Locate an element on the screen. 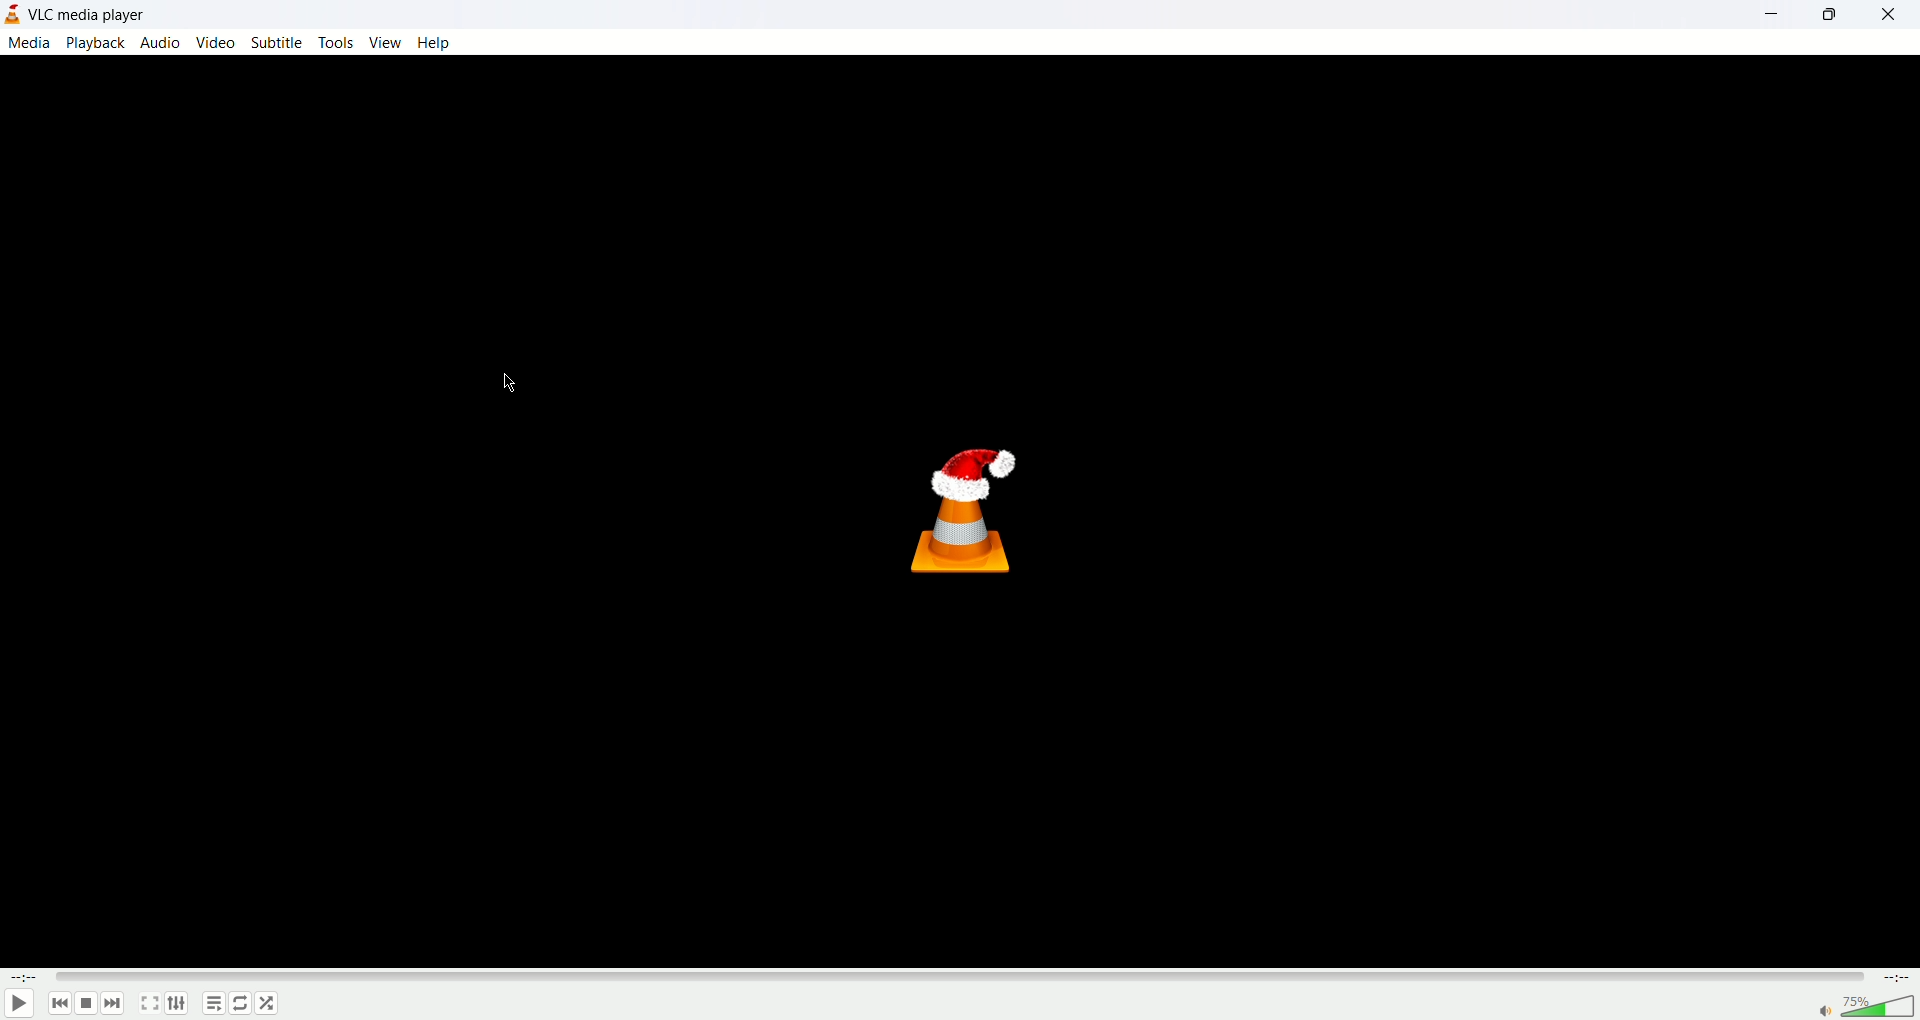 The width and height of the screenshot is (1920, 1020). tools is located at coordinates (335, 42).